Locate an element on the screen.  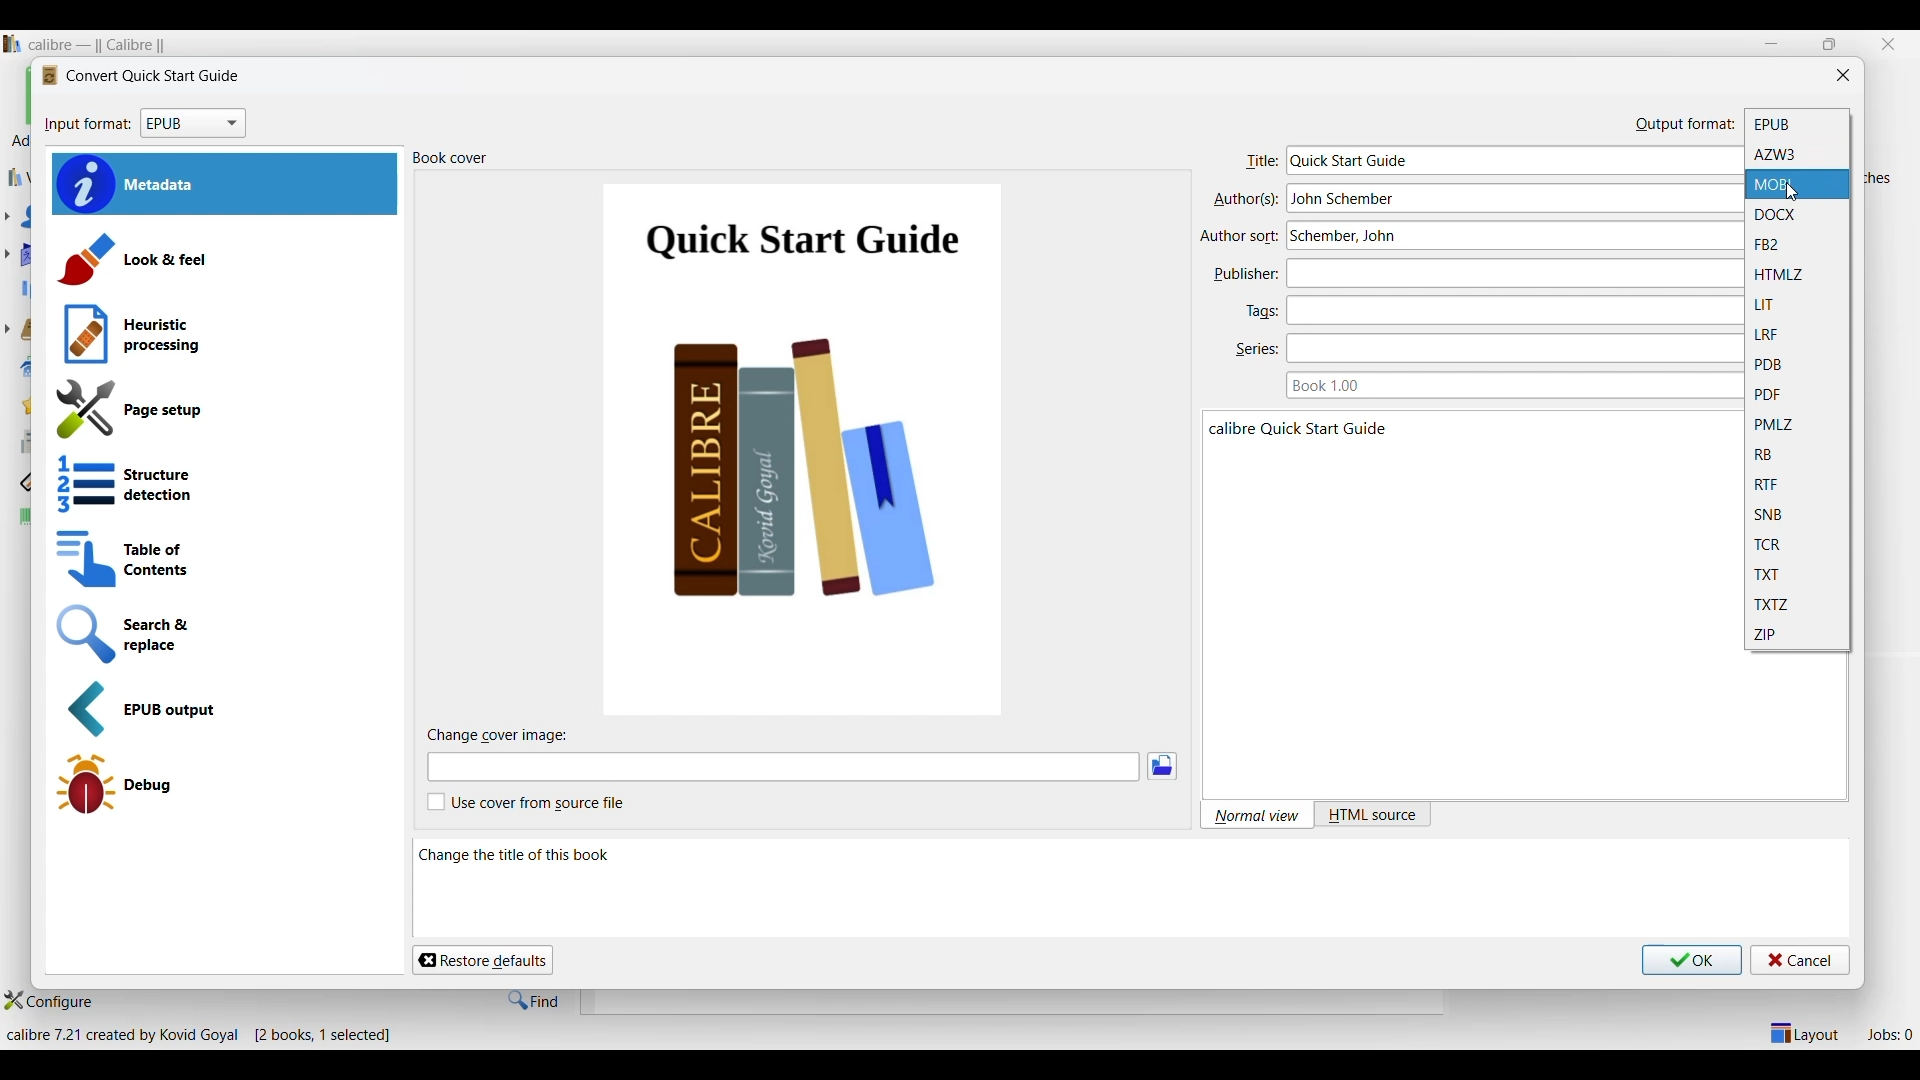
PDB is located at coordinates (1798, 365).